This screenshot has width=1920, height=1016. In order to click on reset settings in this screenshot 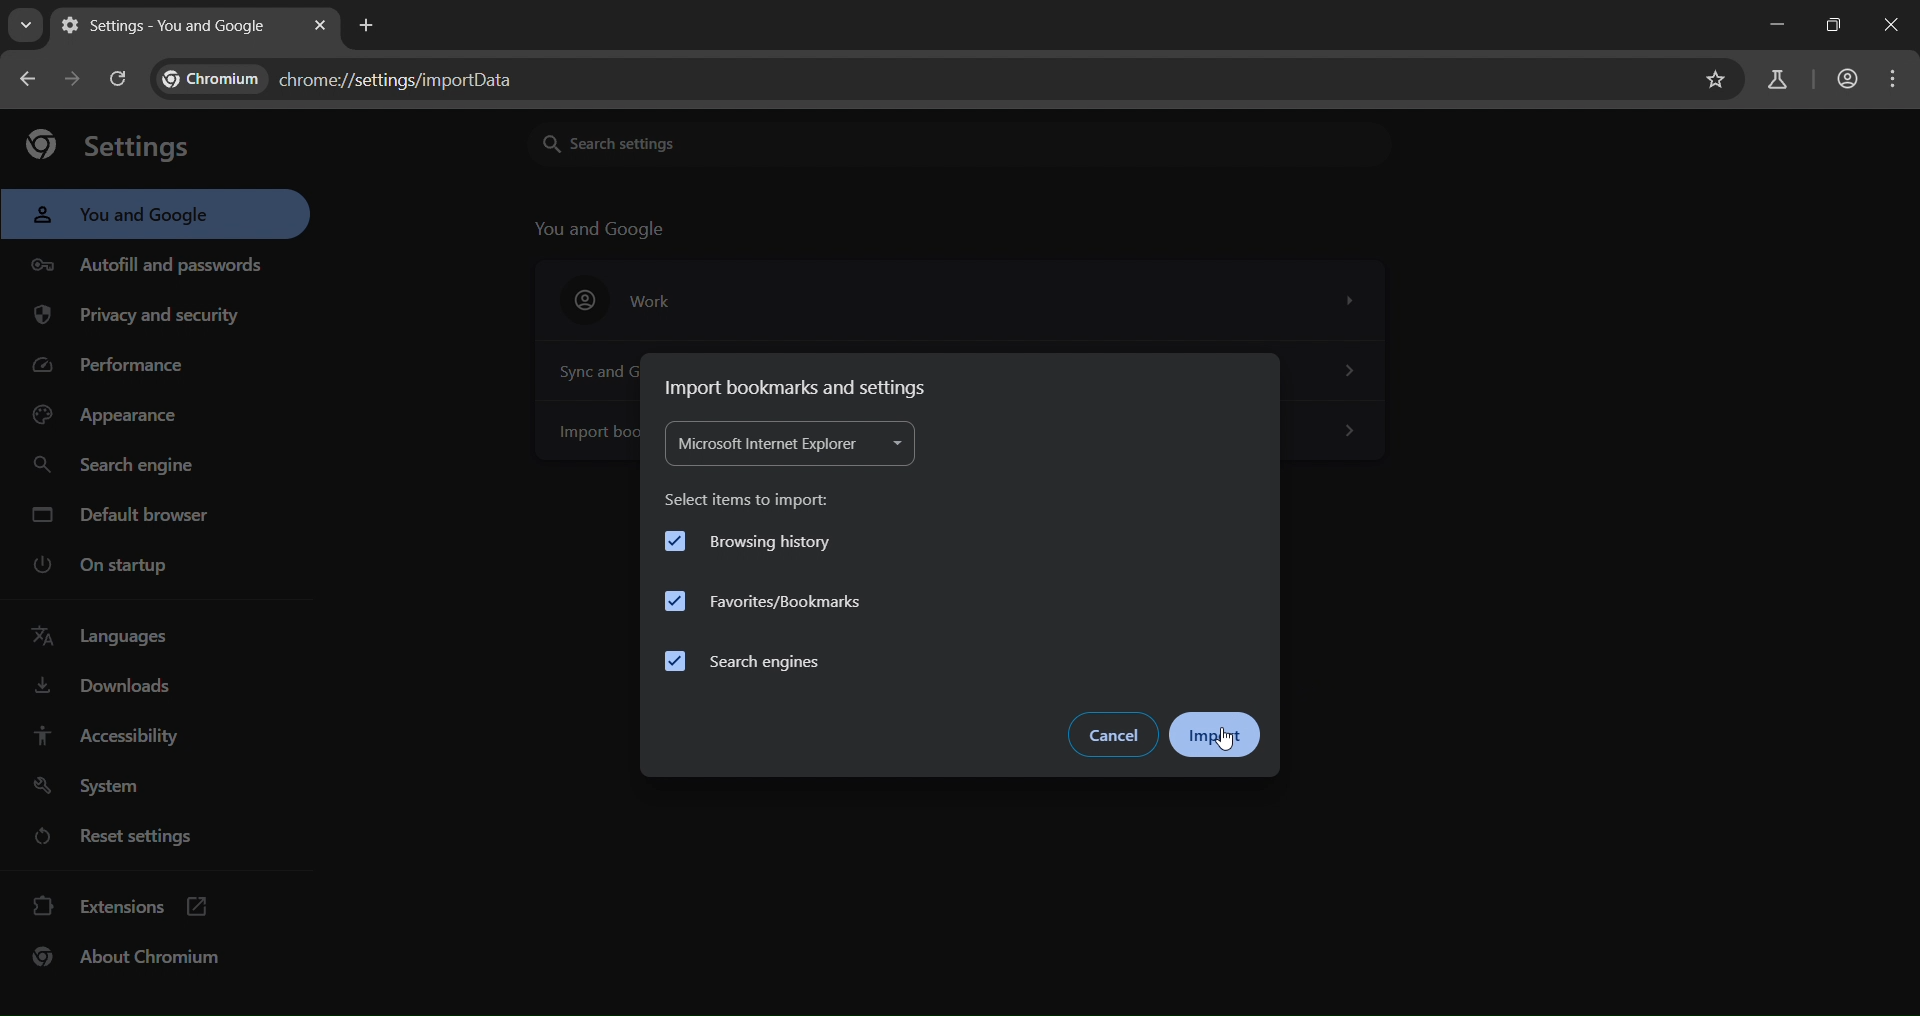, I will do `click(152, 837)`.